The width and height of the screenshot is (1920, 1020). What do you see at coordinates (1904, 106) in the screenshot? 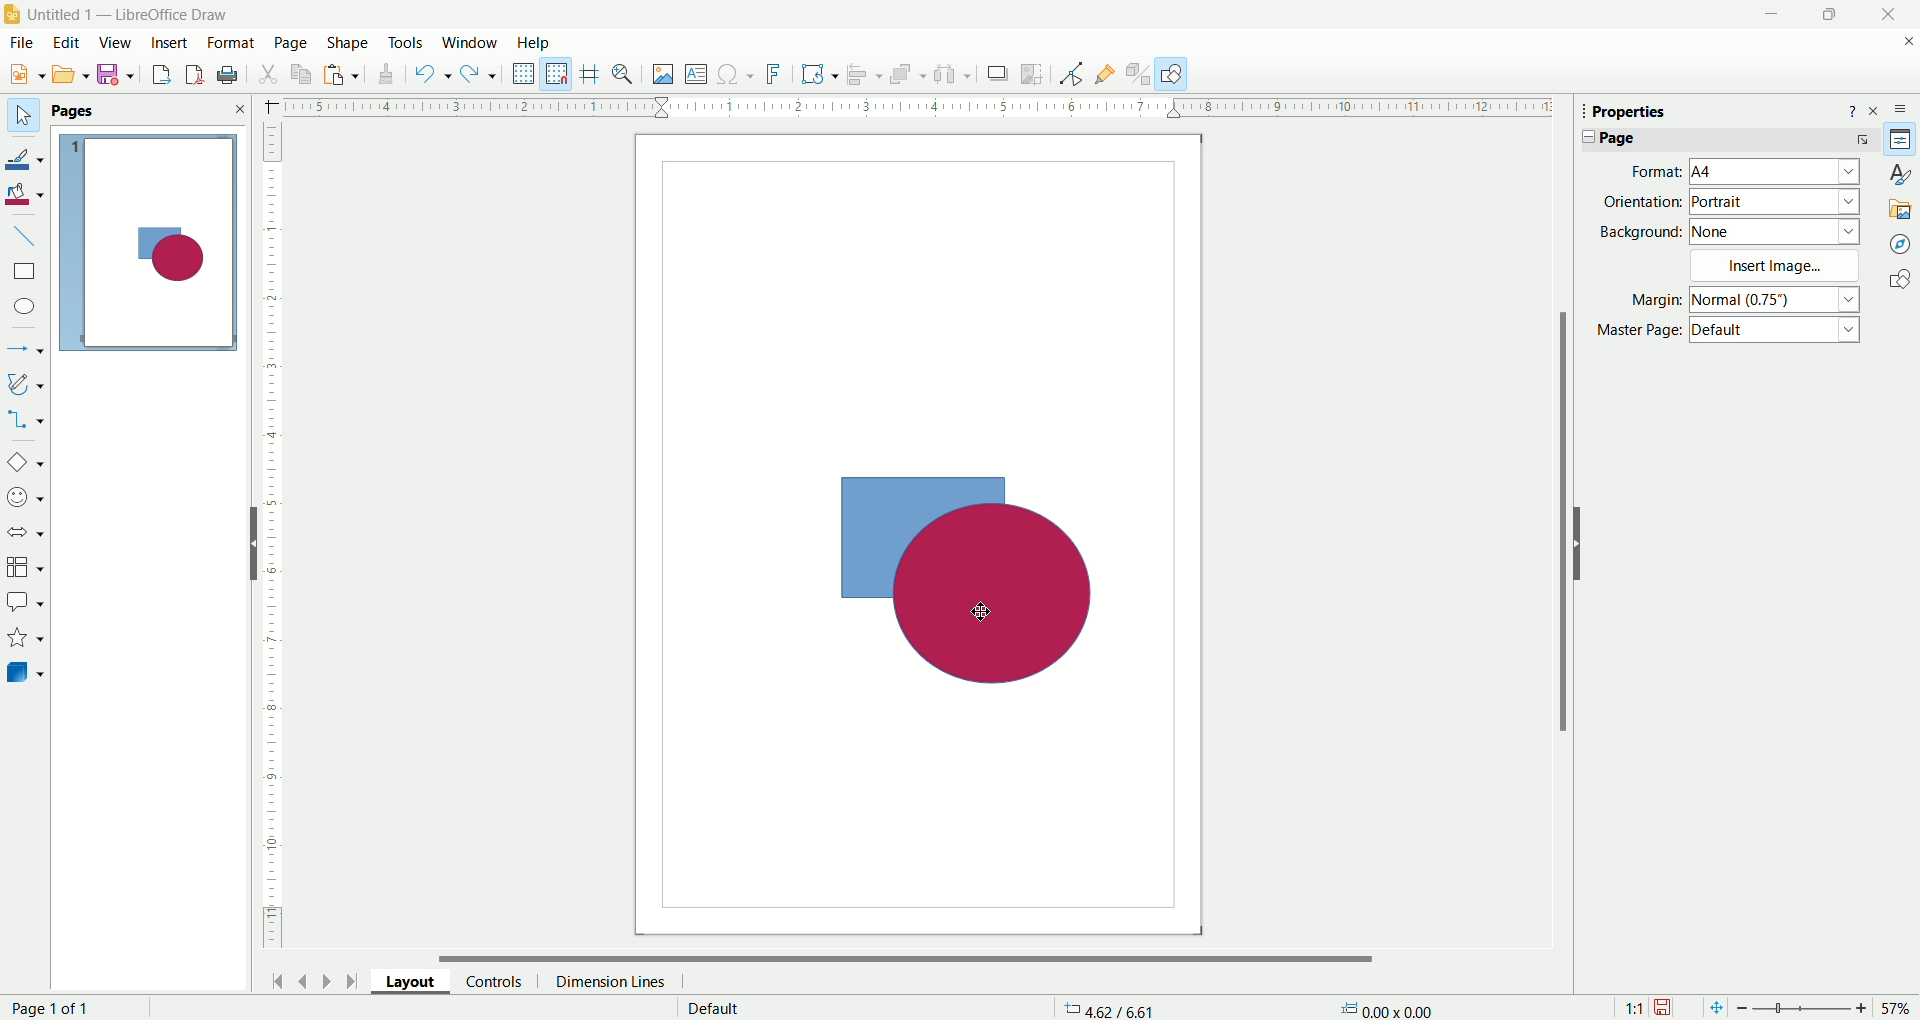
I see `options` at bounding box center [1904, 106].